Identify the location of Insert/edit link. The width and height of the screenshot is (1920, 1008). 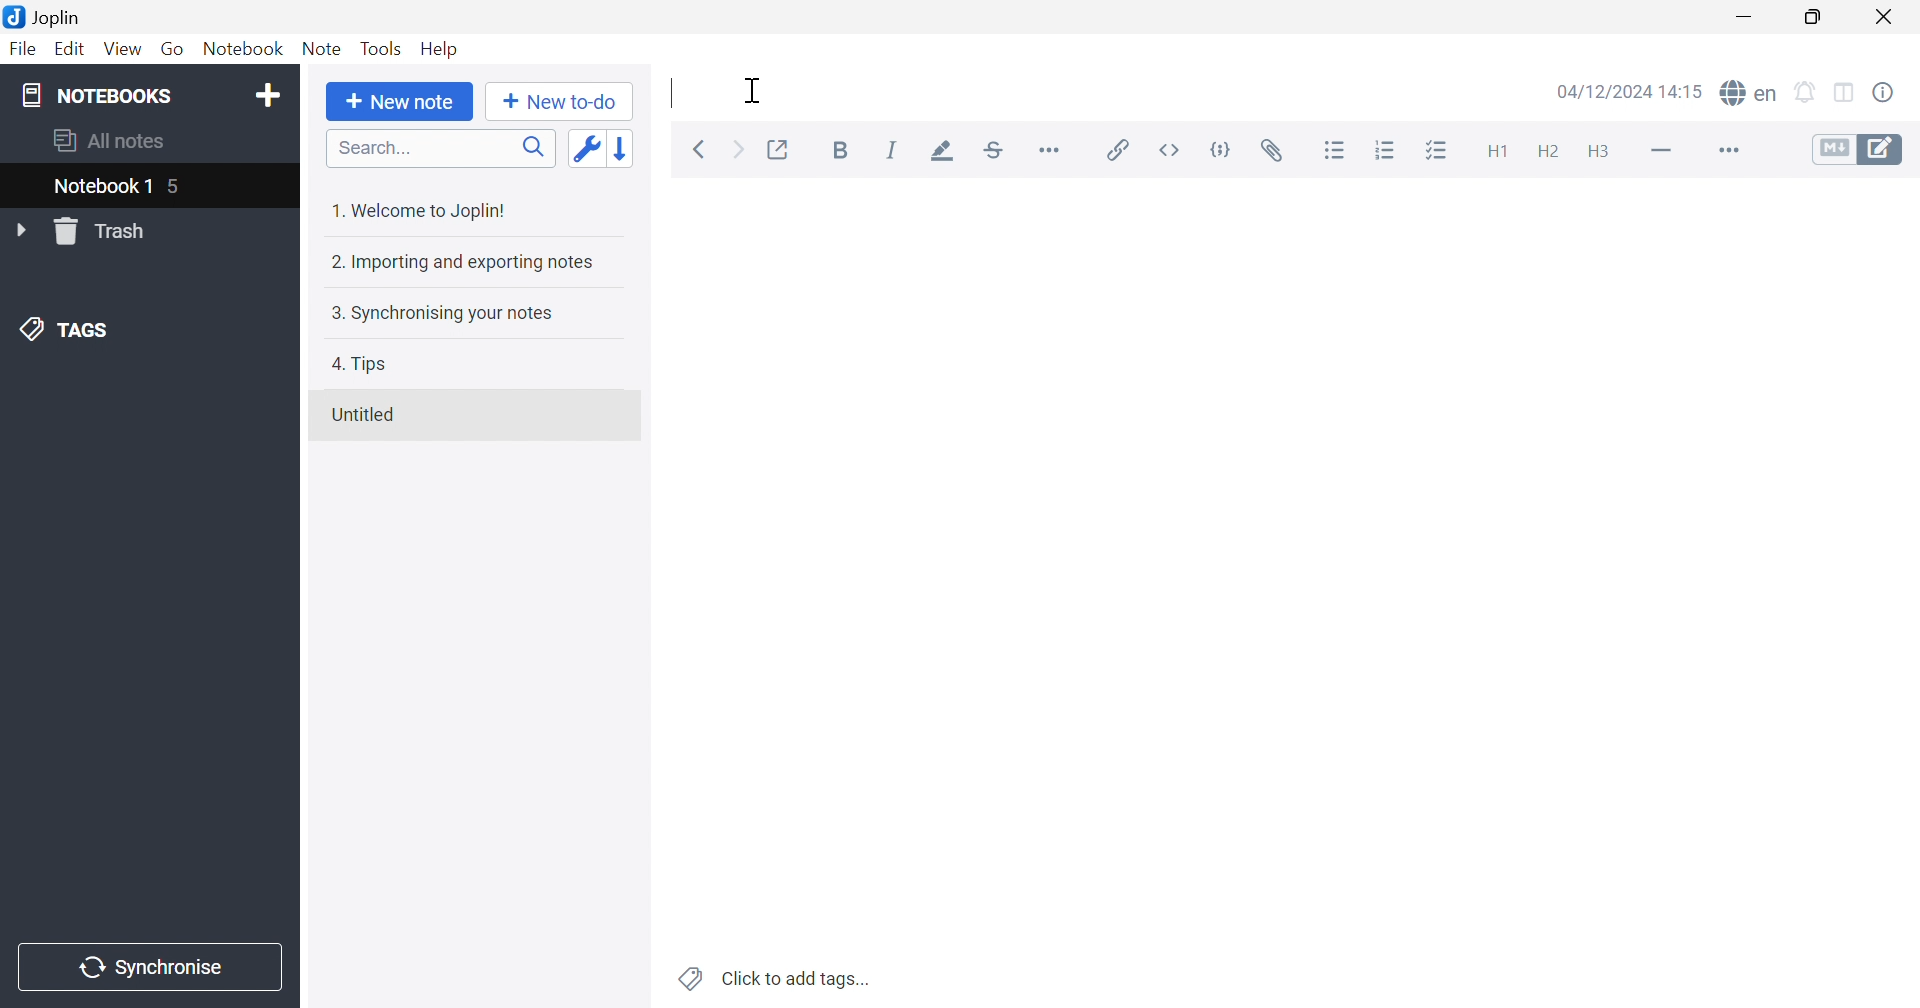
(1115, 150).